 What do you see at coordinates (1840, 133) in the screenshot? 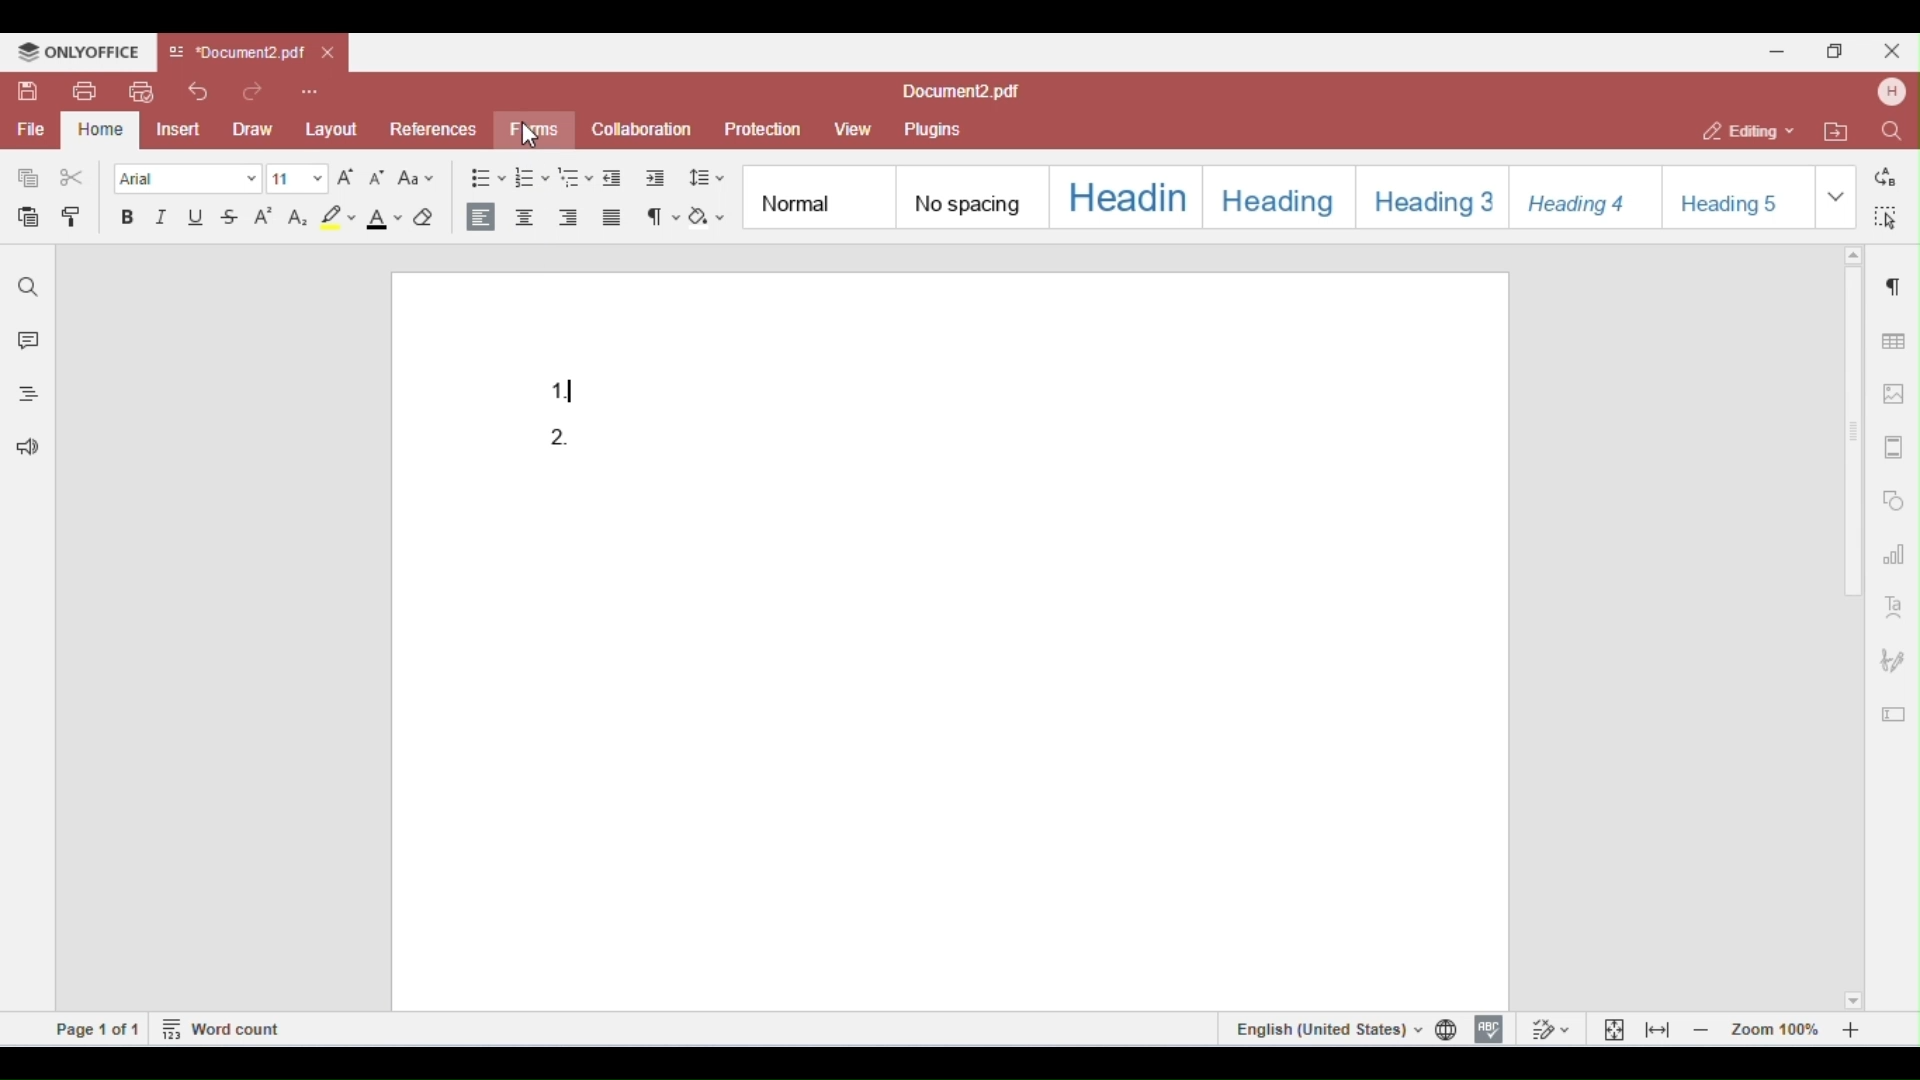
I see `open file location` at bounding box center [1840, 133].